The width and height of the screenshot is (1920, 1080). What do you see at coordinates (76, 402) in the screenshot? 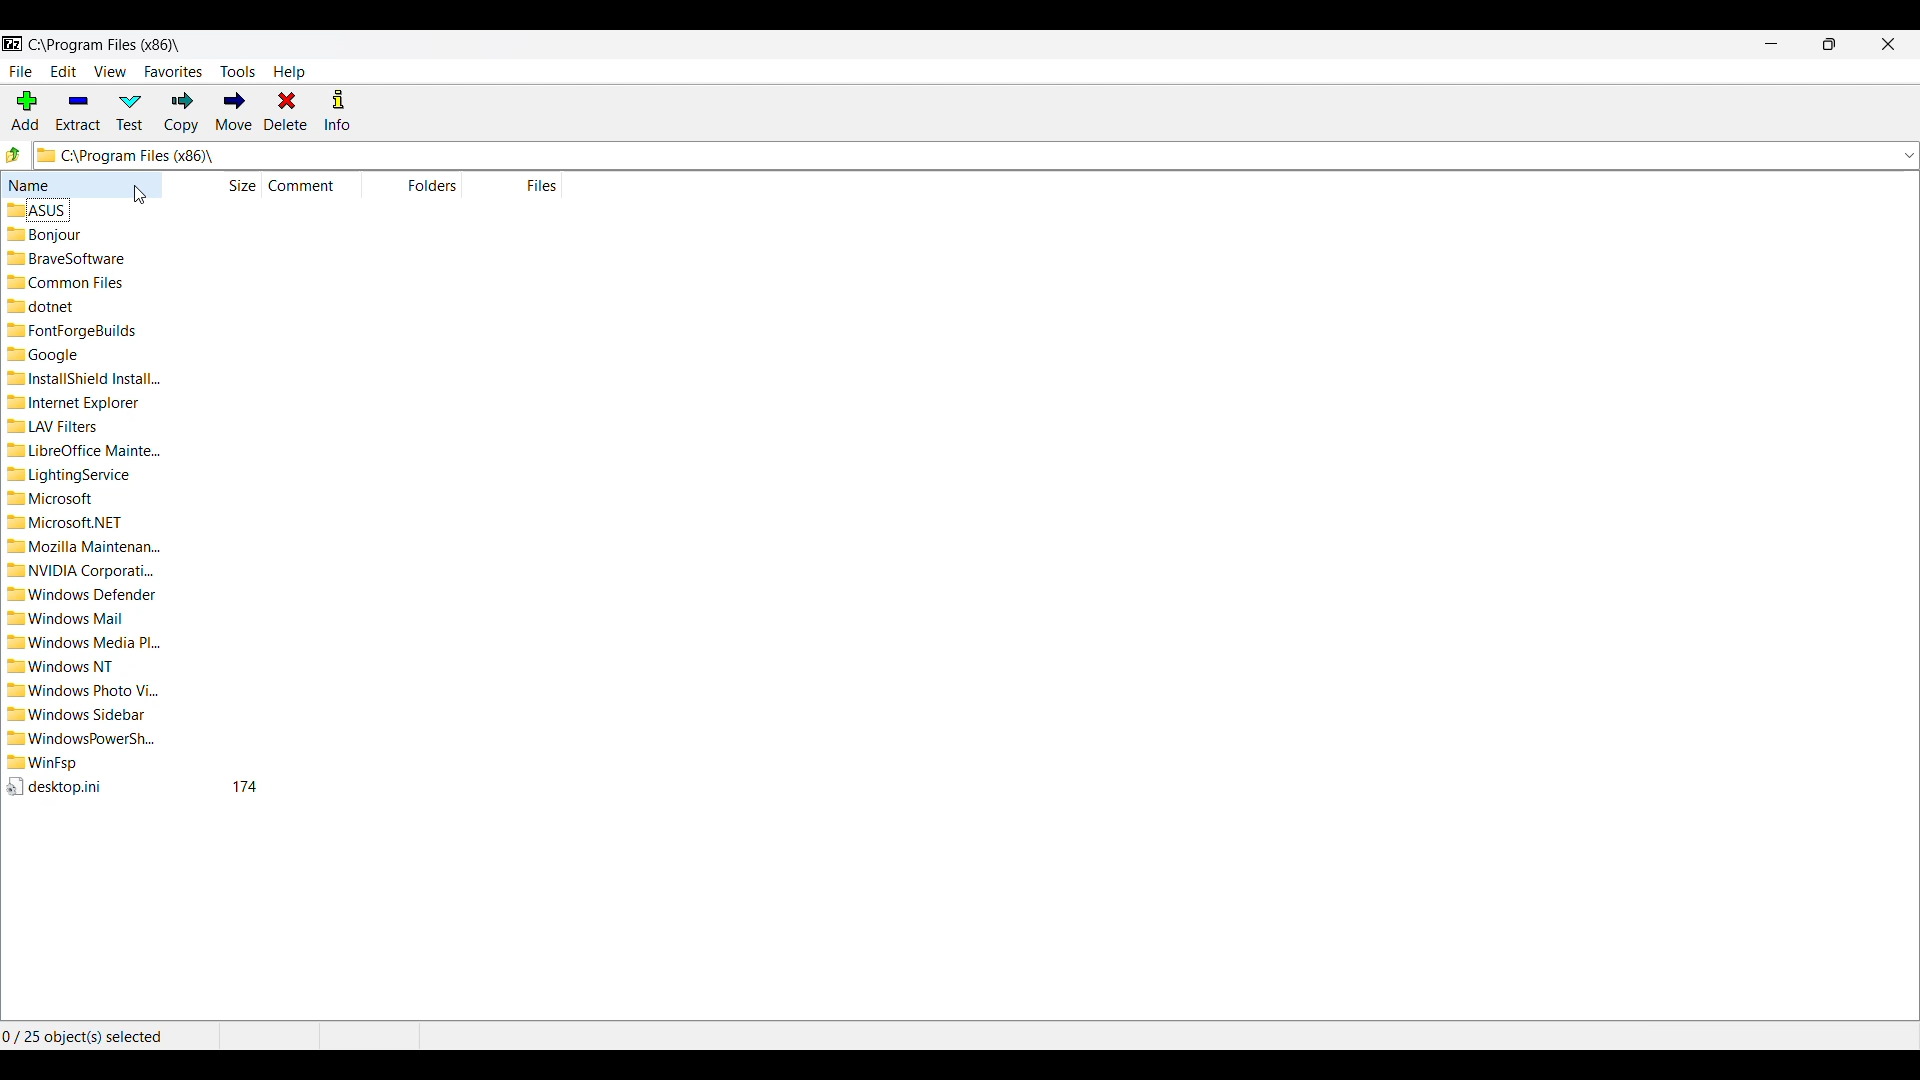
I see `Internet Explorer` at bounding box center [76, 402].